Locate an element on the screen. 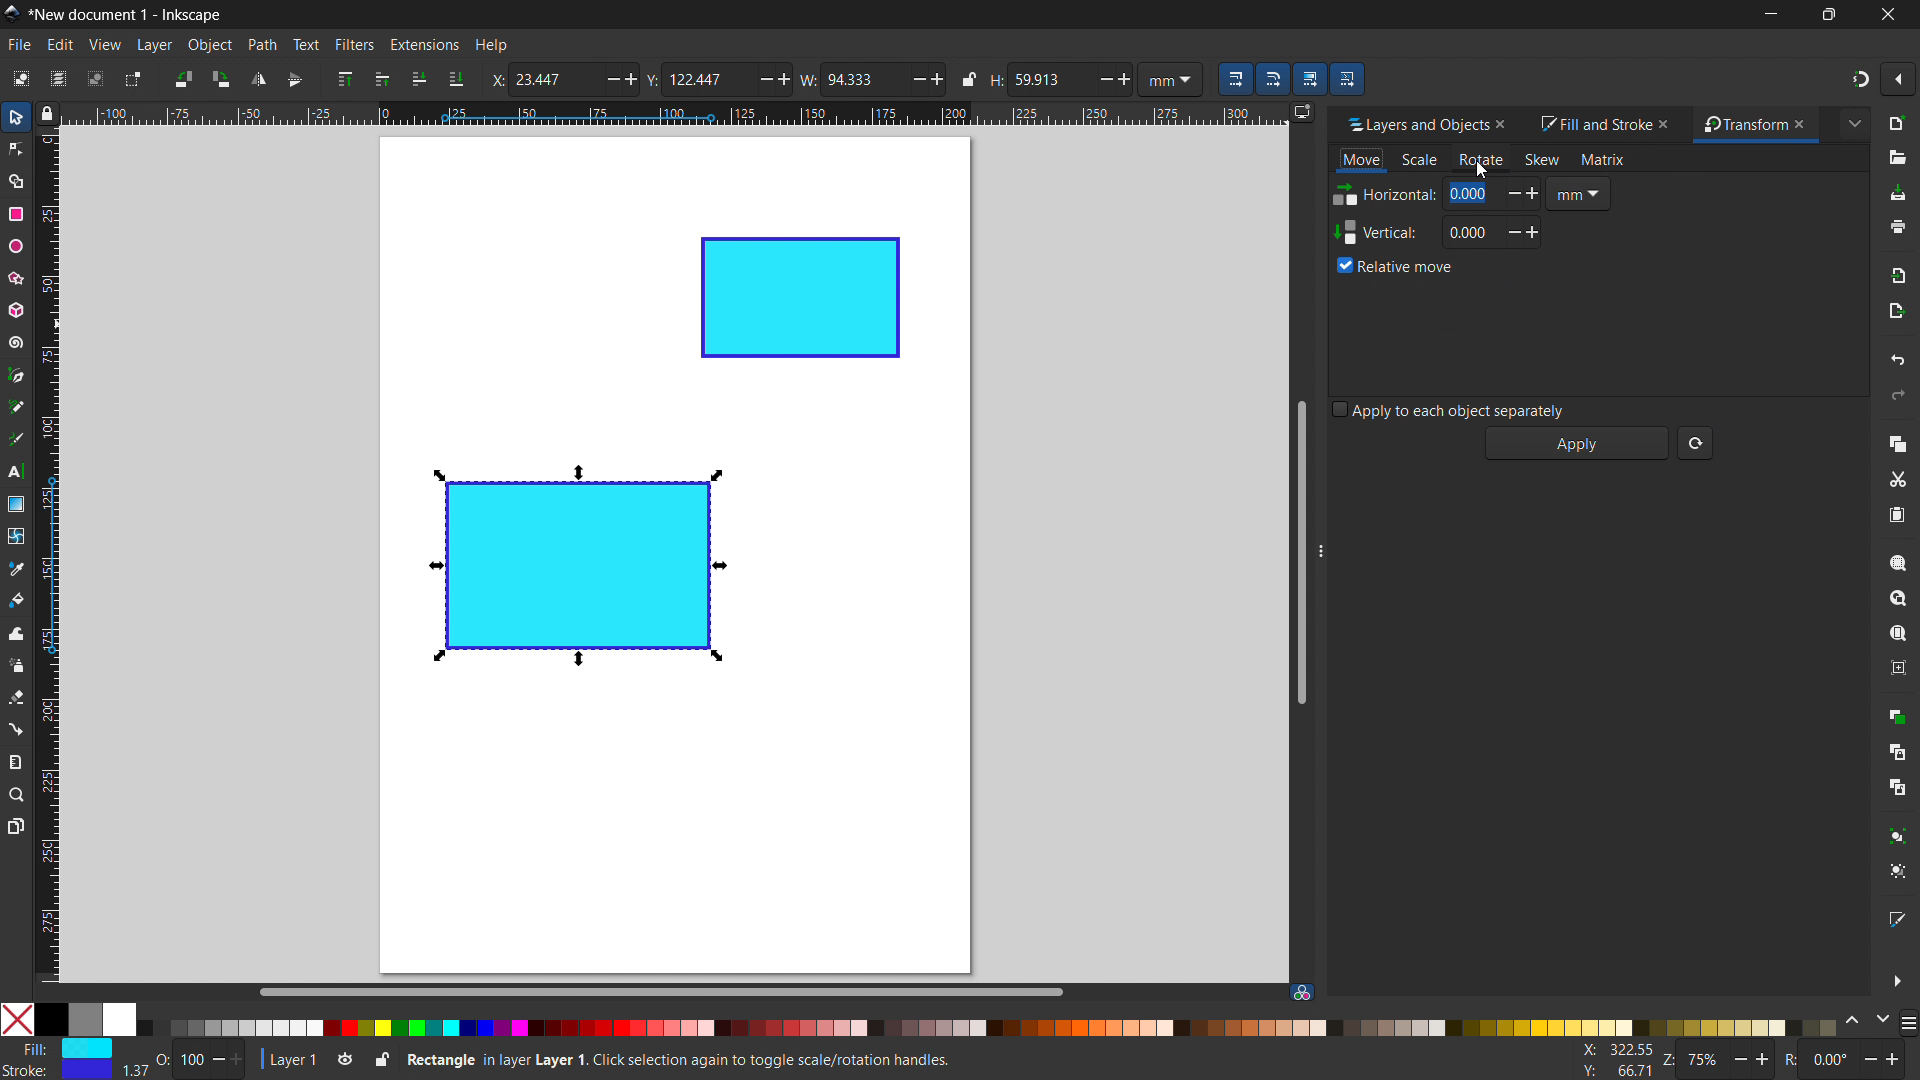 The image size is (1920, 1080). No color is located at coordinates (18, 1018).